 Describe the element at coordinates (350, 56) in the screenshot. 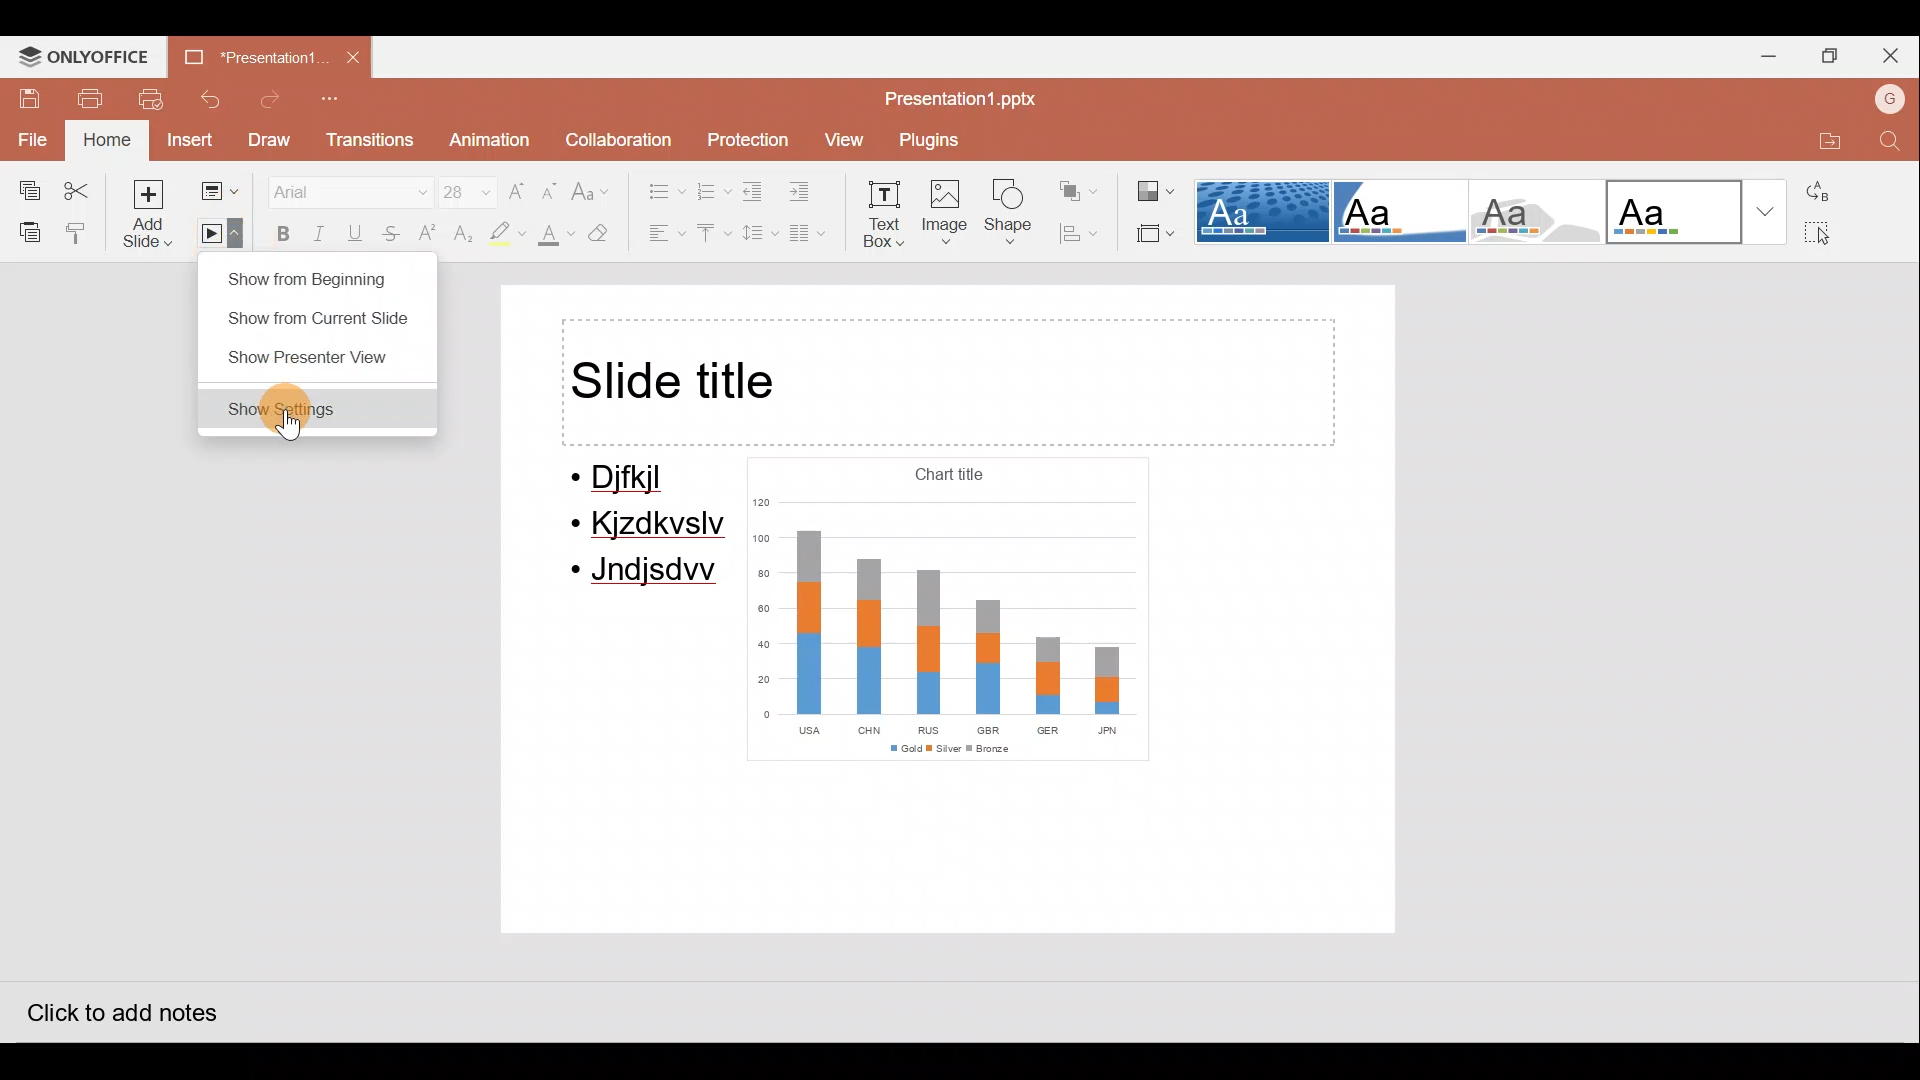

I see `Close document` at that location.